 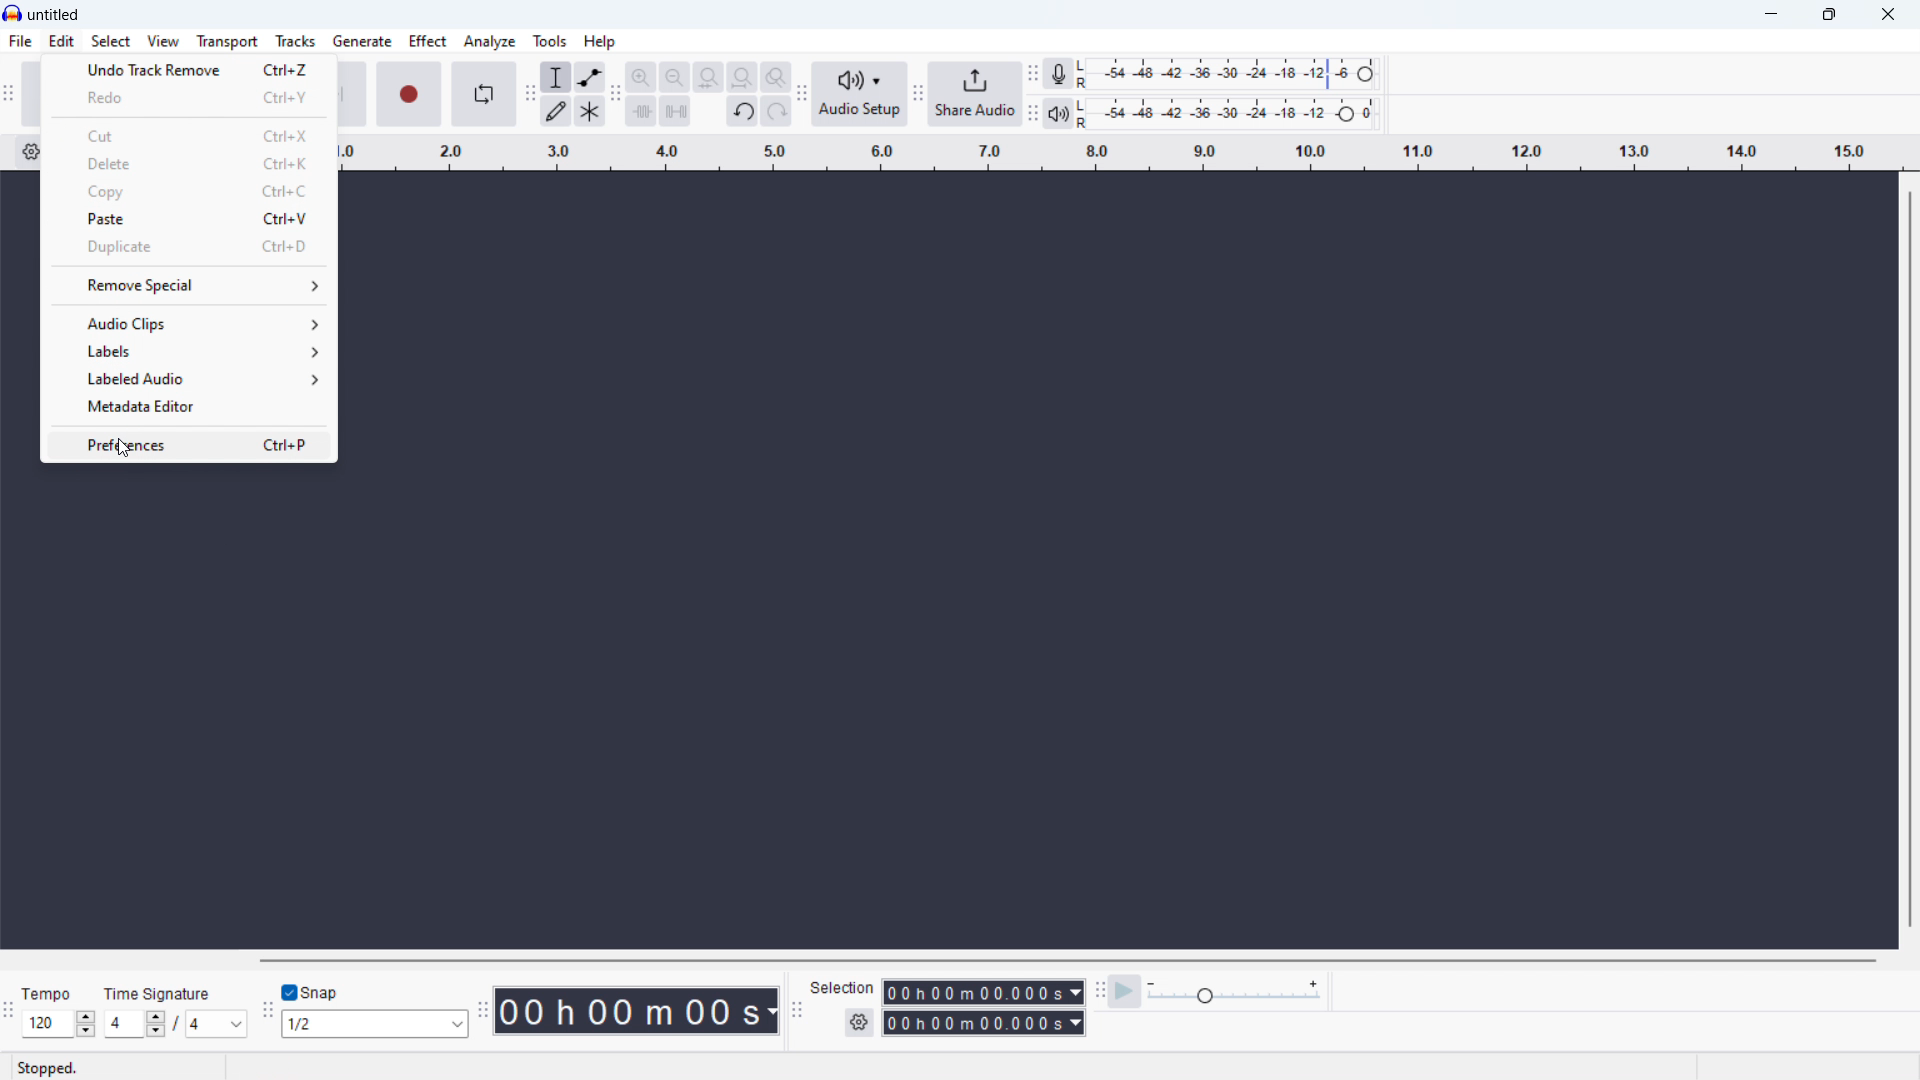 I want to click on selection settings, so click(x=859, y=1022).